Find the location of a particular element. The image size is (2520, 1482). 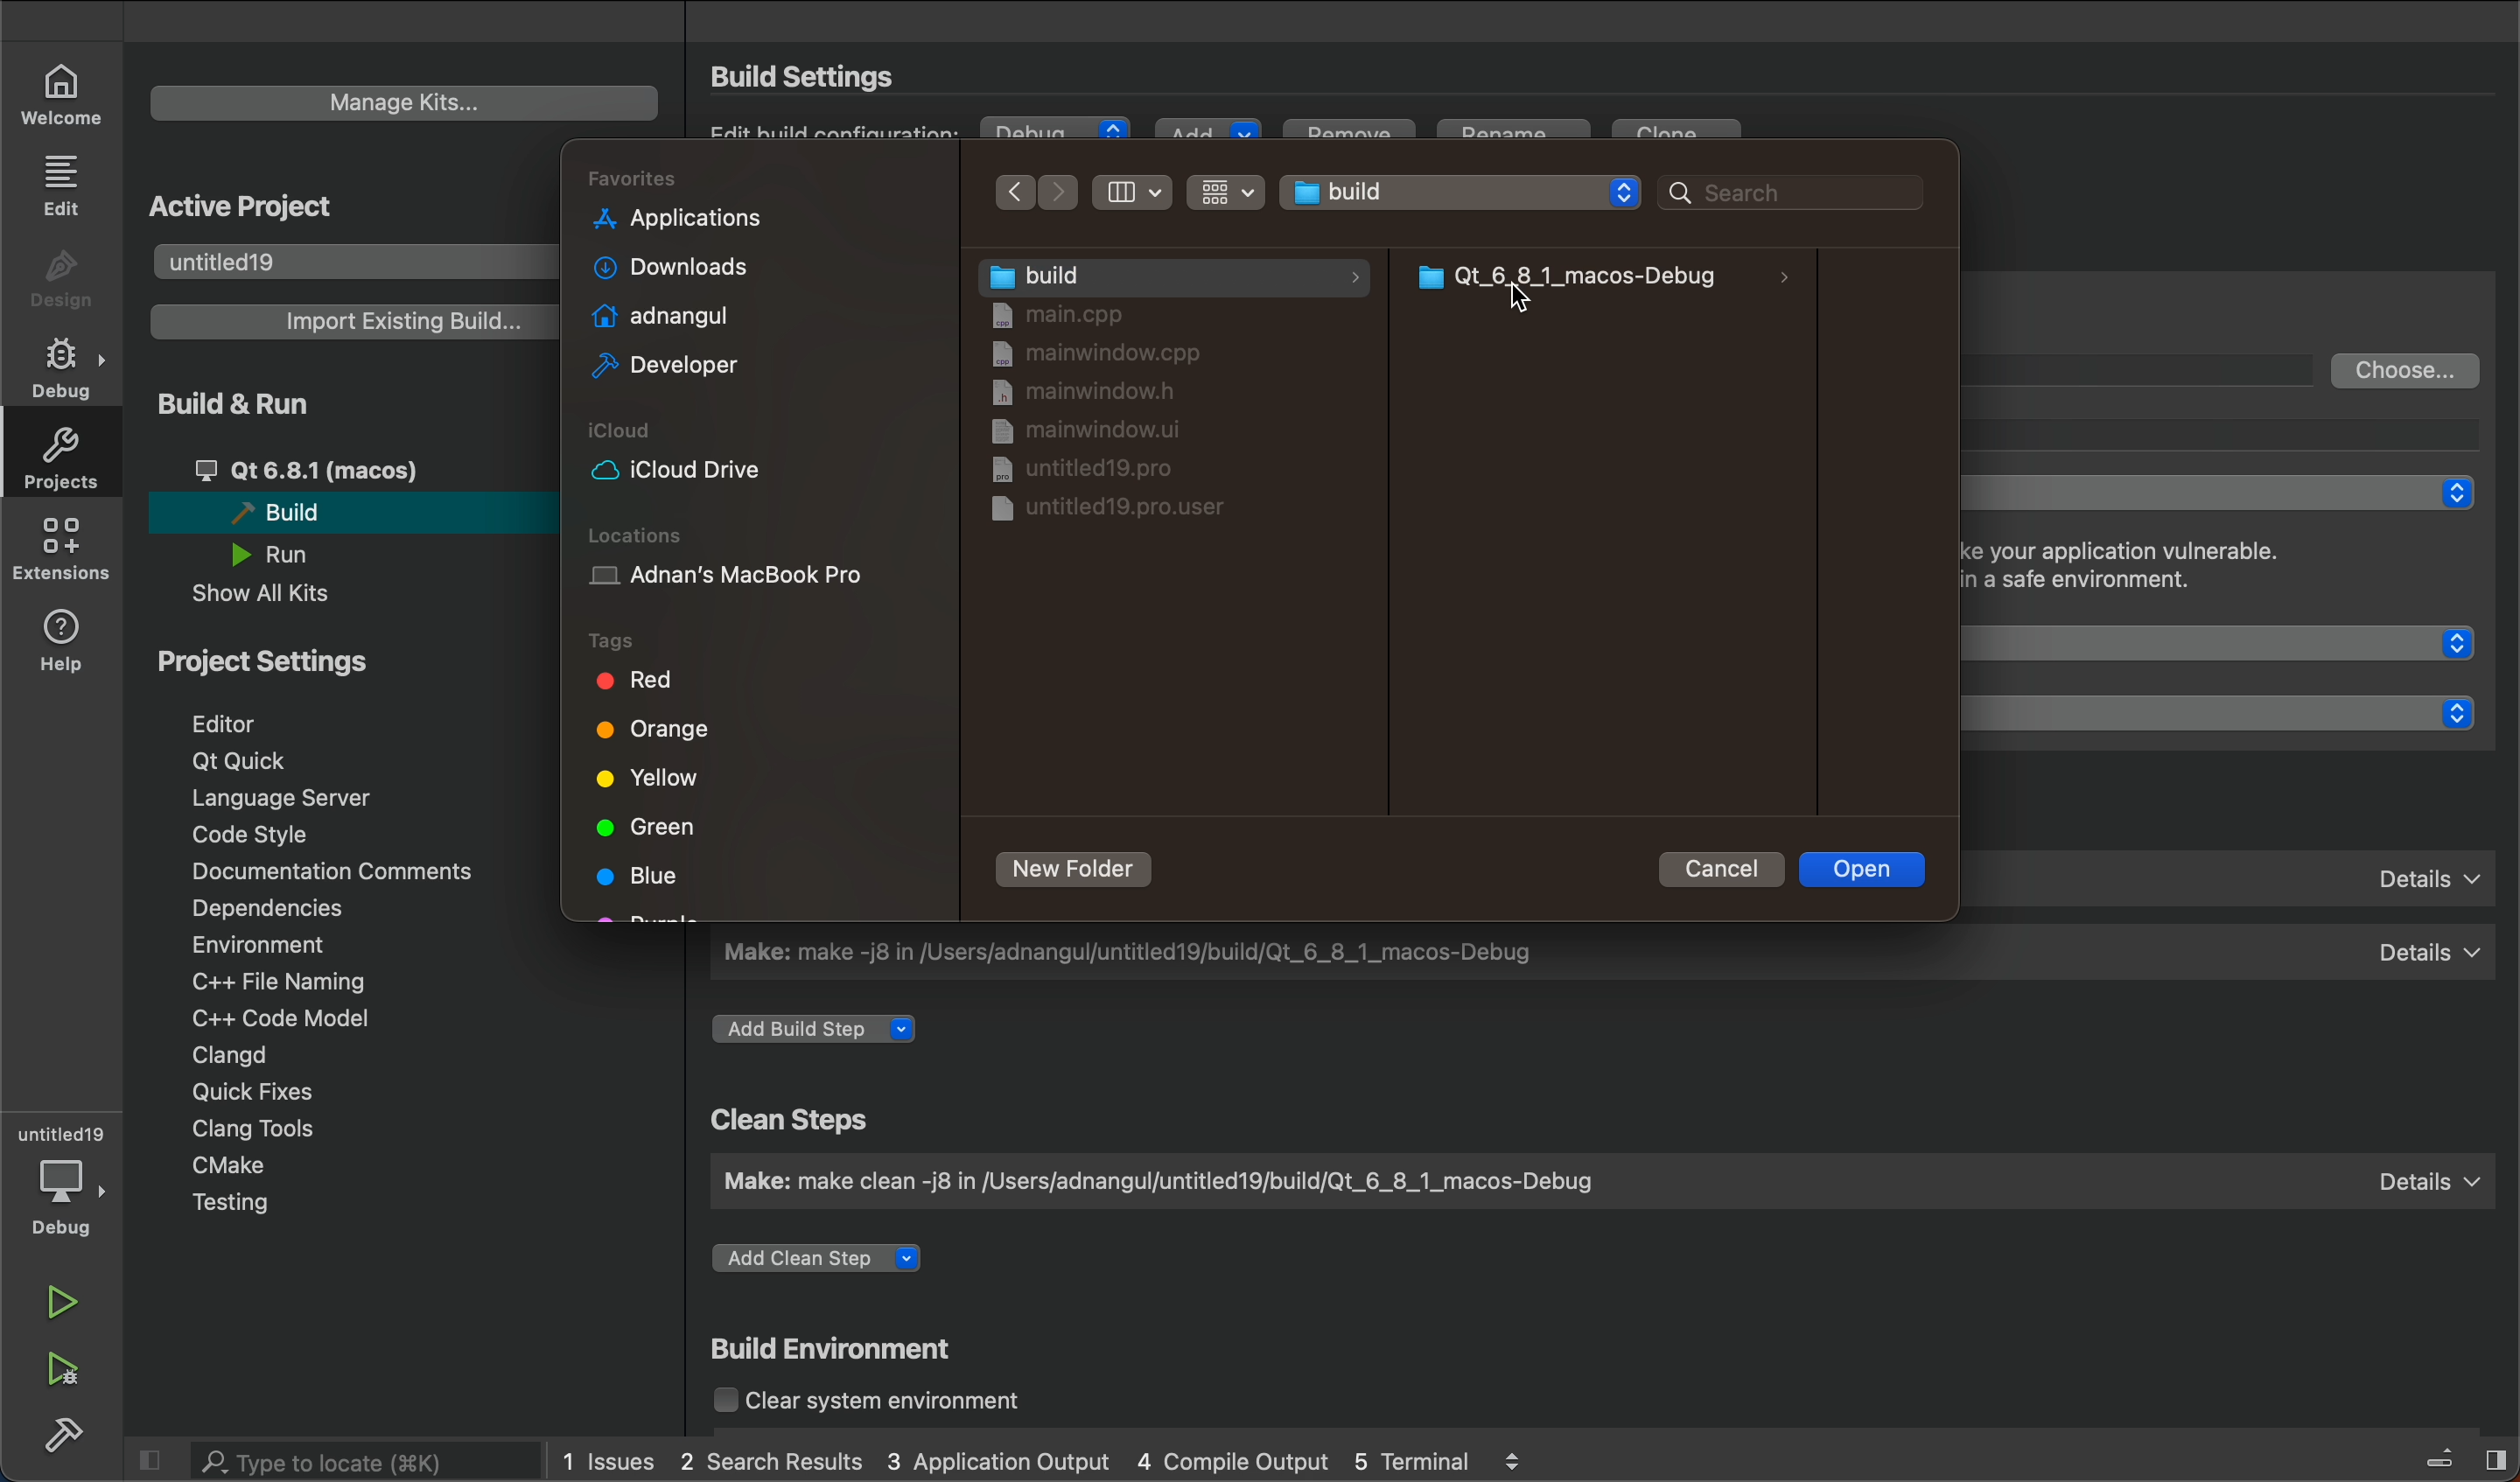

untitled is located at coordinates (62, 1133).